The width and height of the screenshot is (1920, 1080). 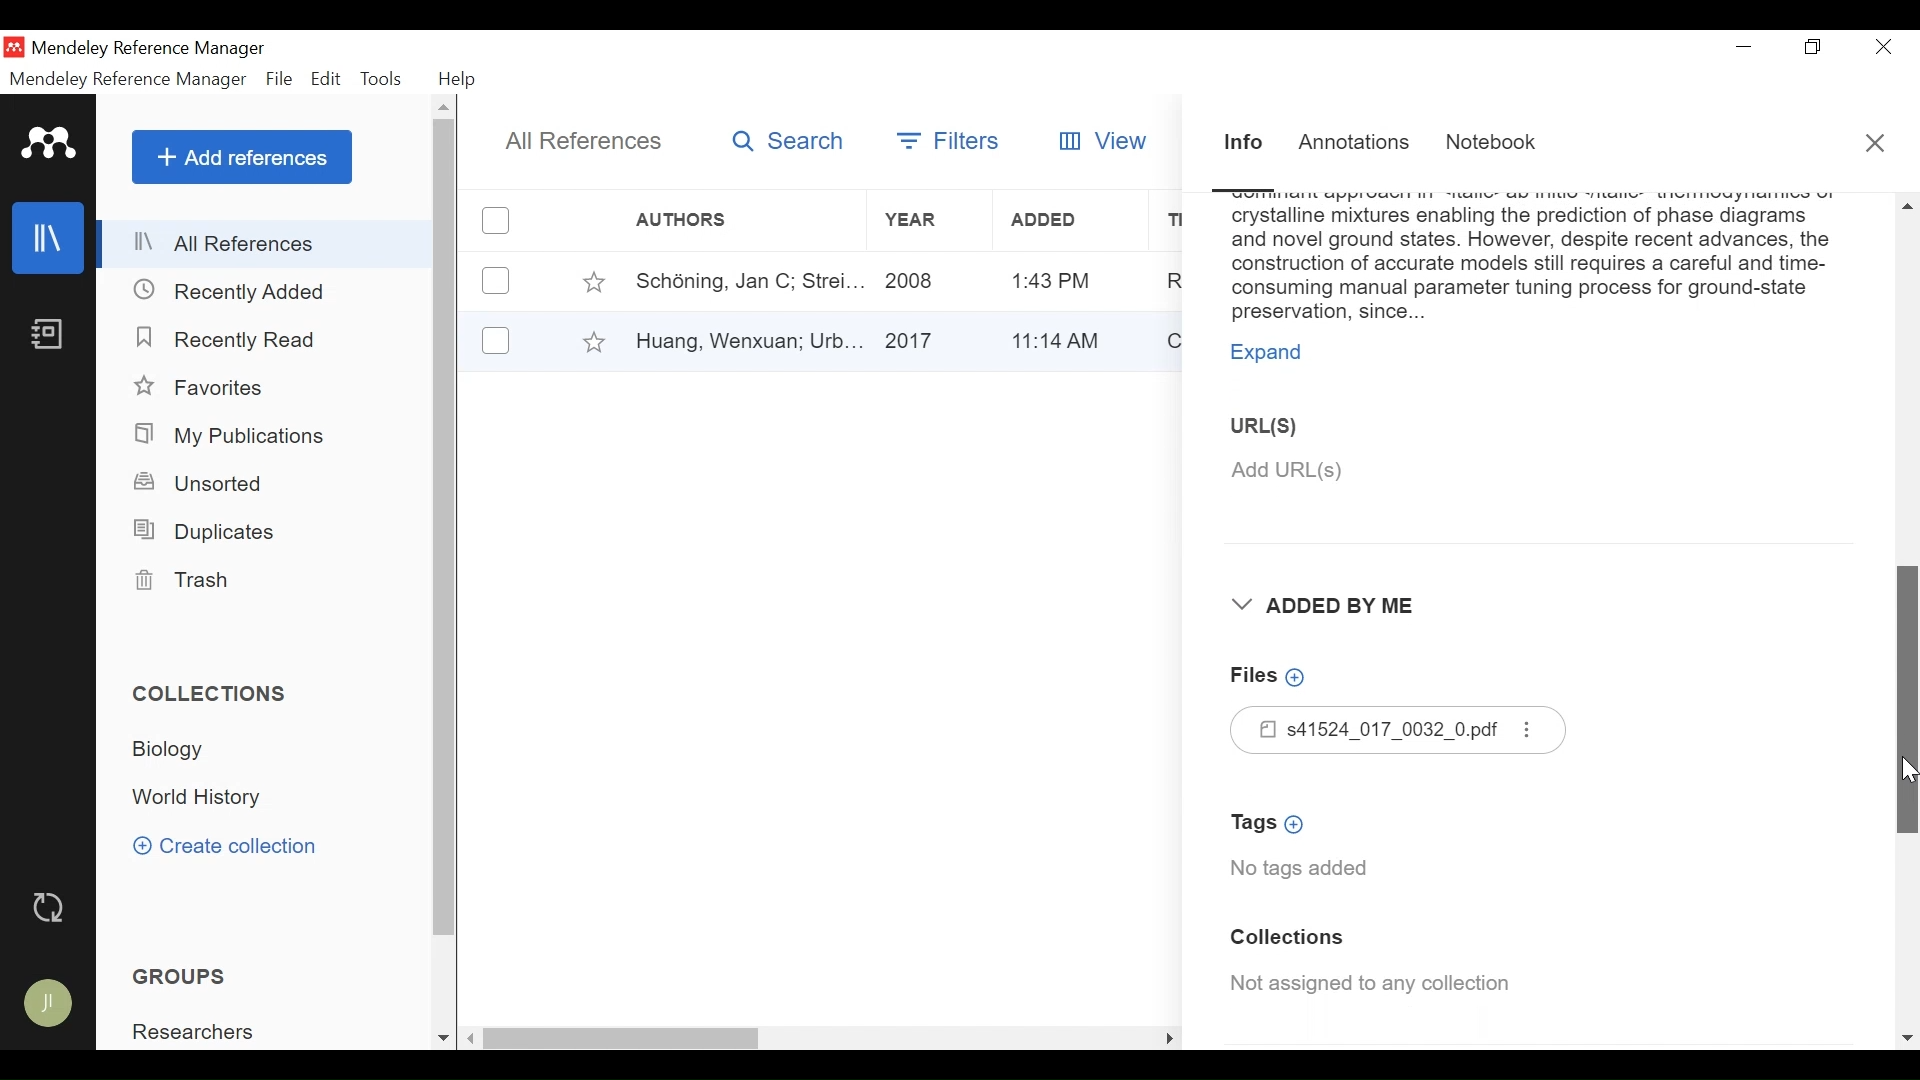 I want to click on Year, so click(x=927, y=280).